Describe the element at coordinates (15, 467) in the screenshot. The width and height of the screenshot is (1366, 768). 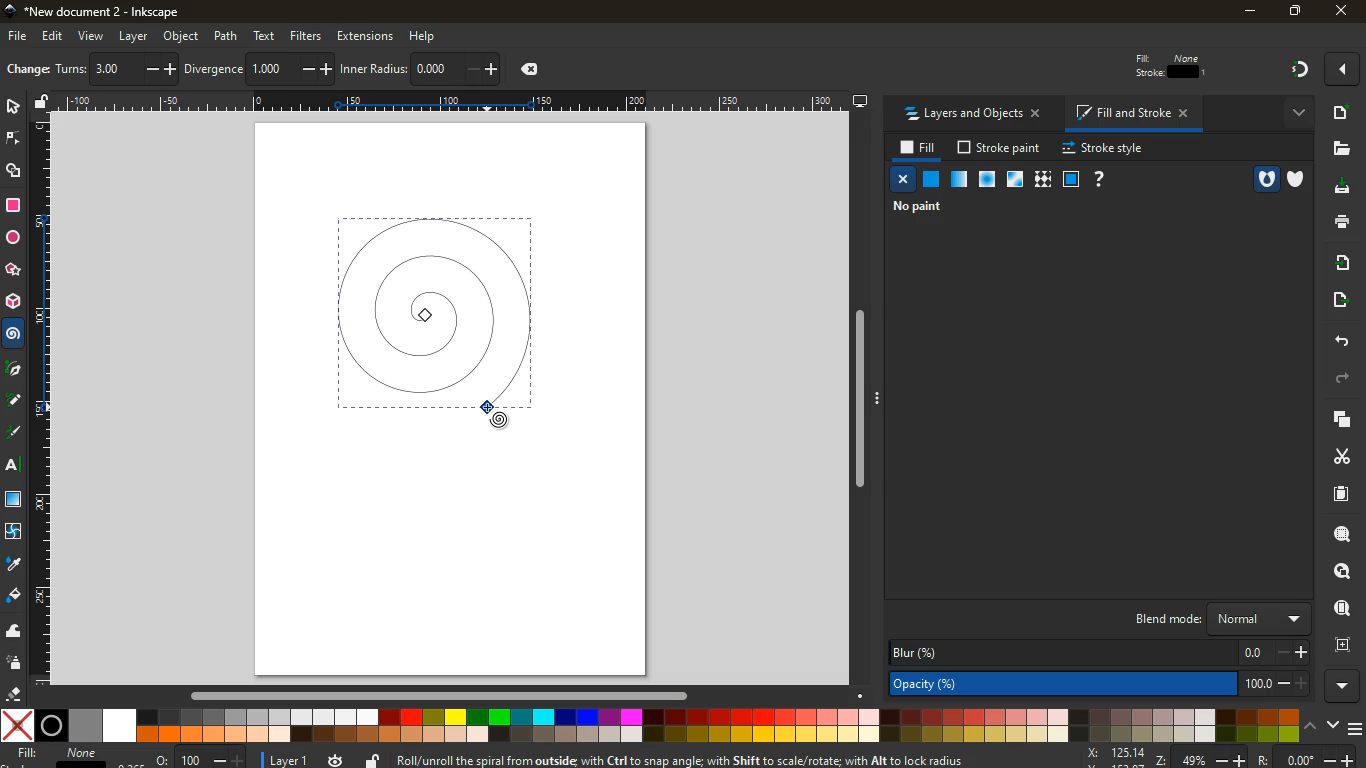
I see `text` at that location.